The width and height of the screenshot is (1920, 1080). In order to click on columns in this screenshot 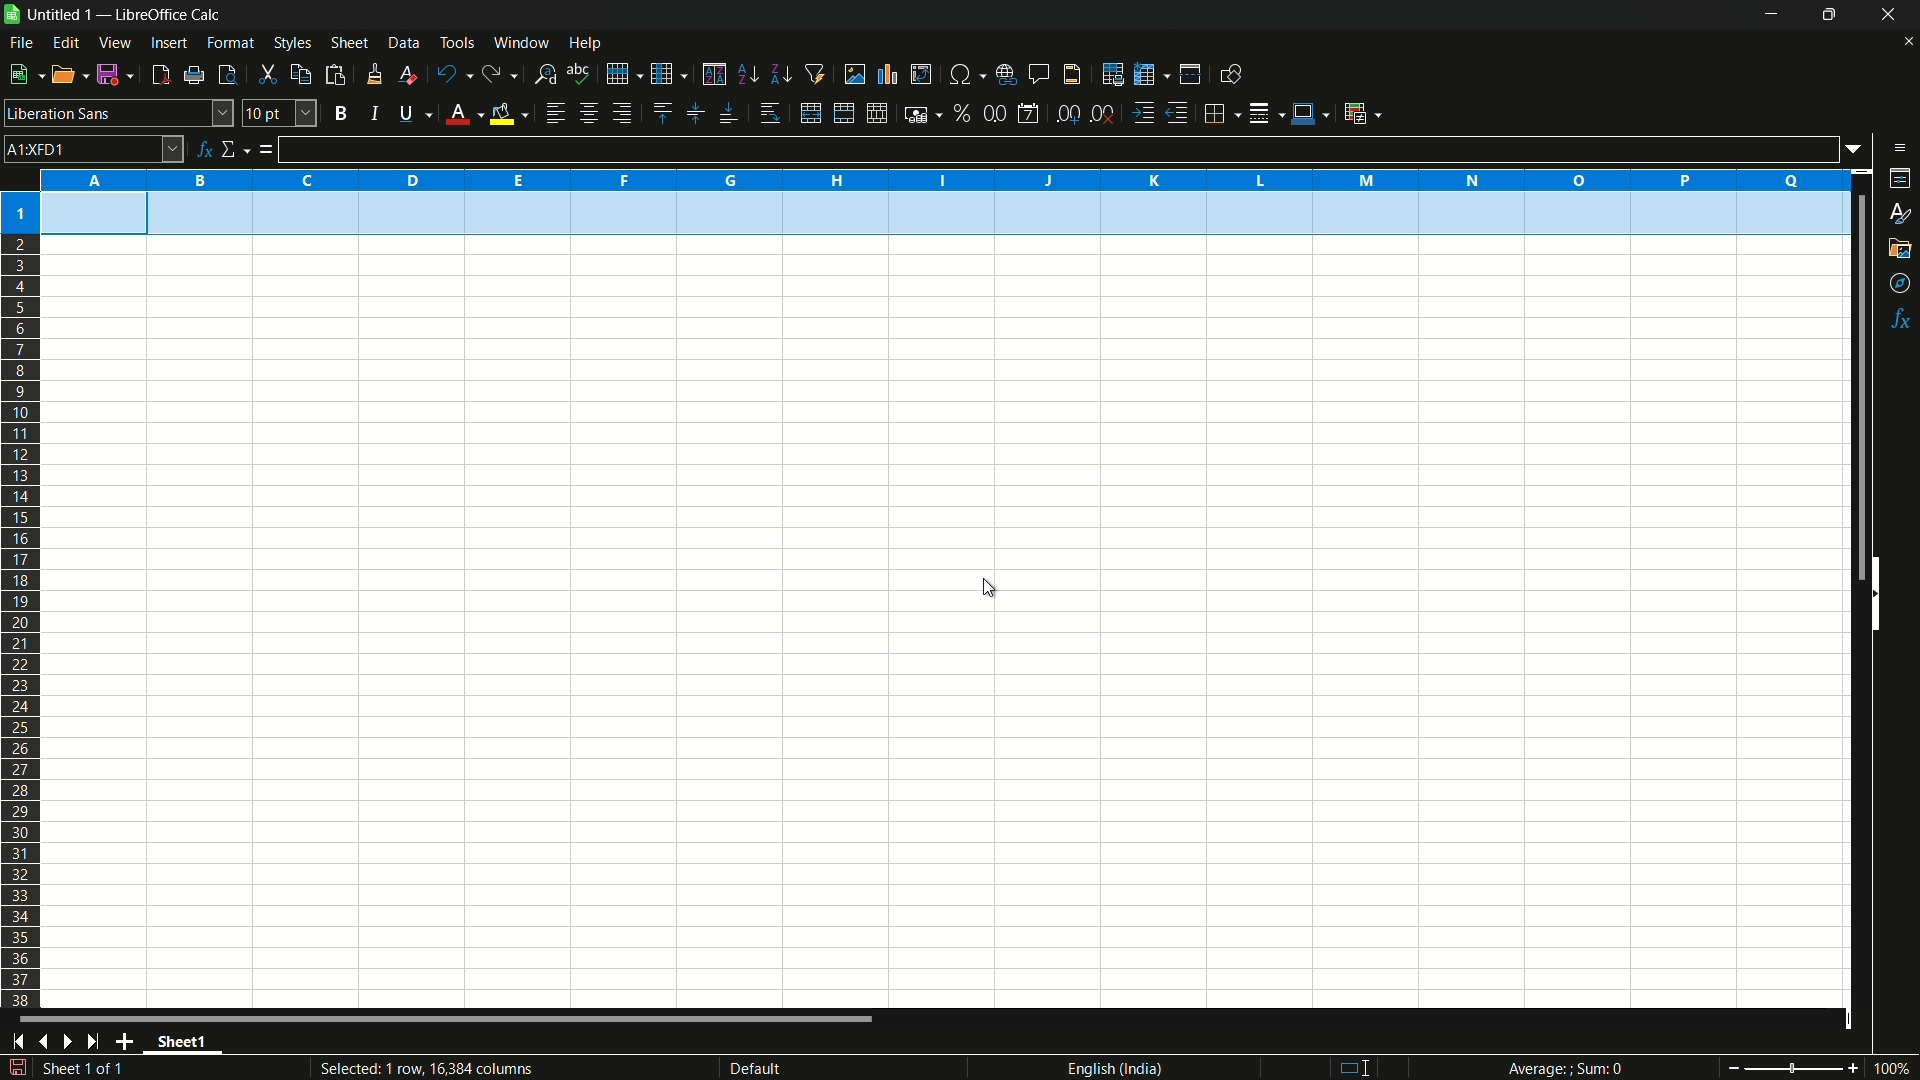, I will do `click(944, 178)`.